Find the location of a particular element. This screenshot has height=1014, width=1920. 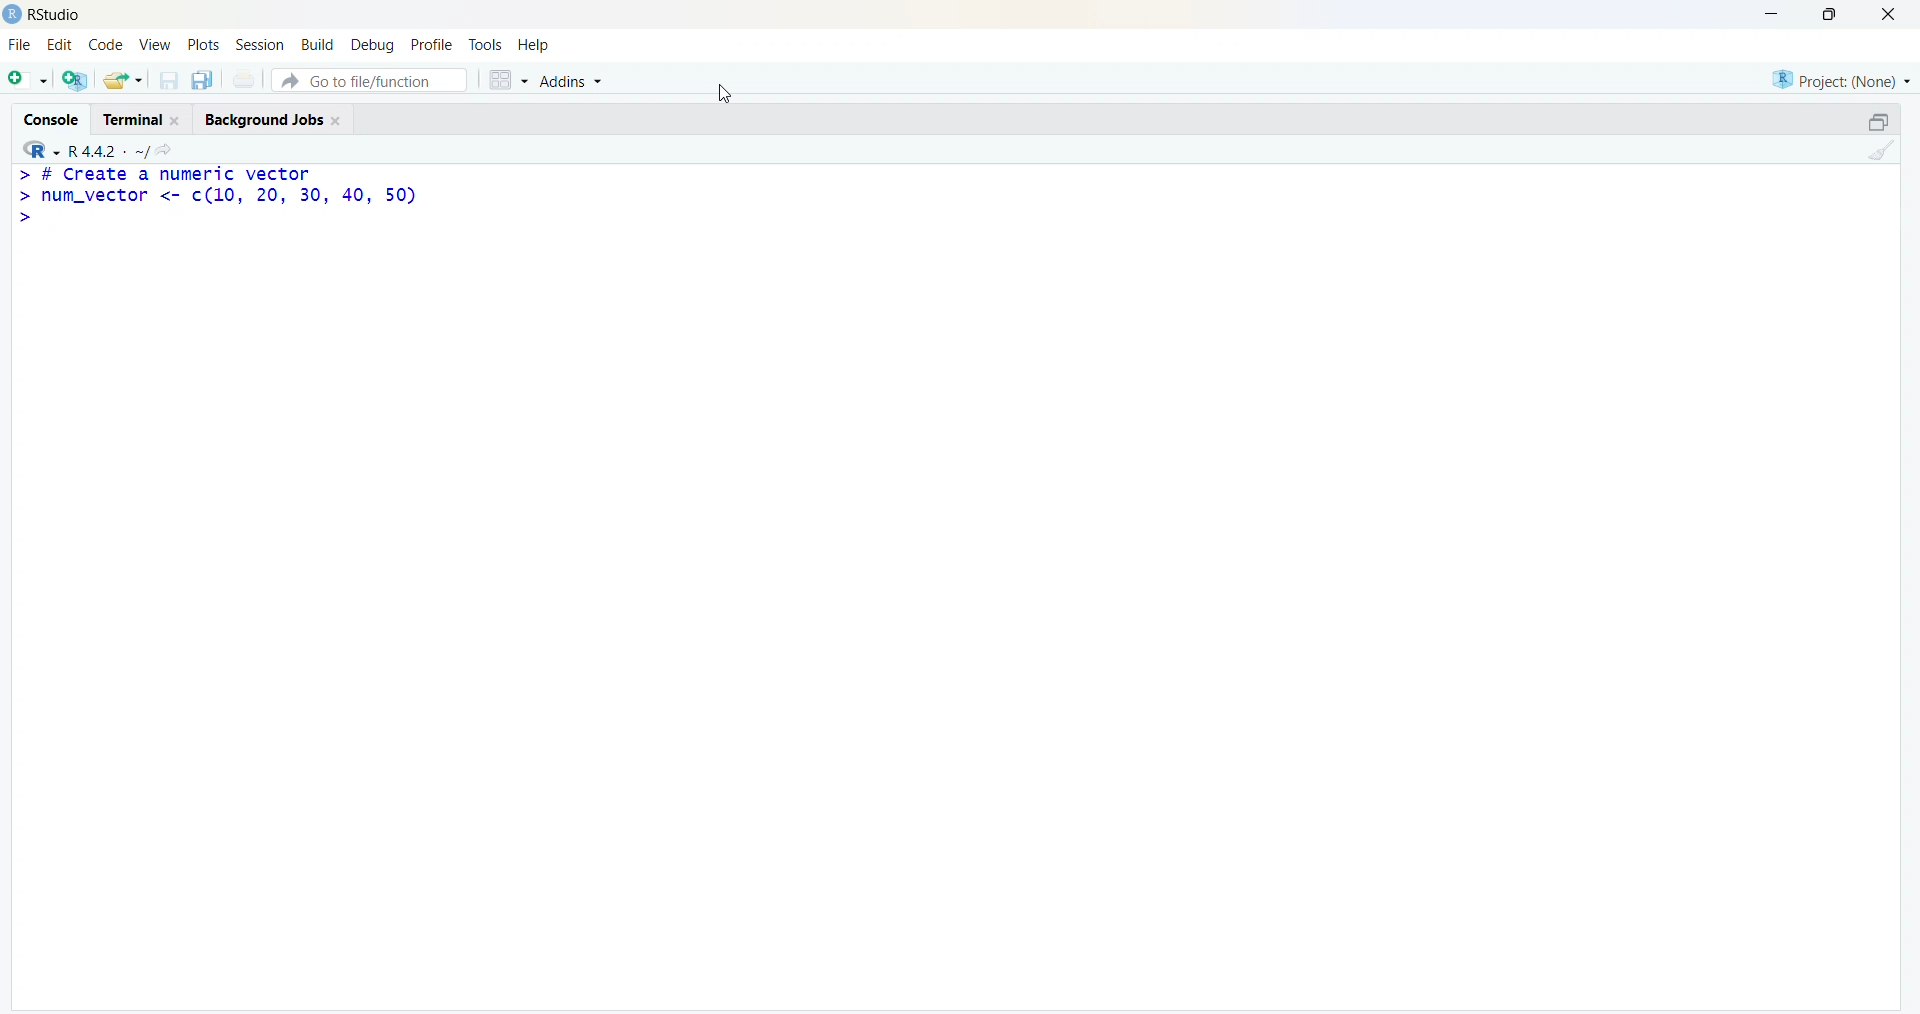

Background jobs is located at coordinates (264, 121).